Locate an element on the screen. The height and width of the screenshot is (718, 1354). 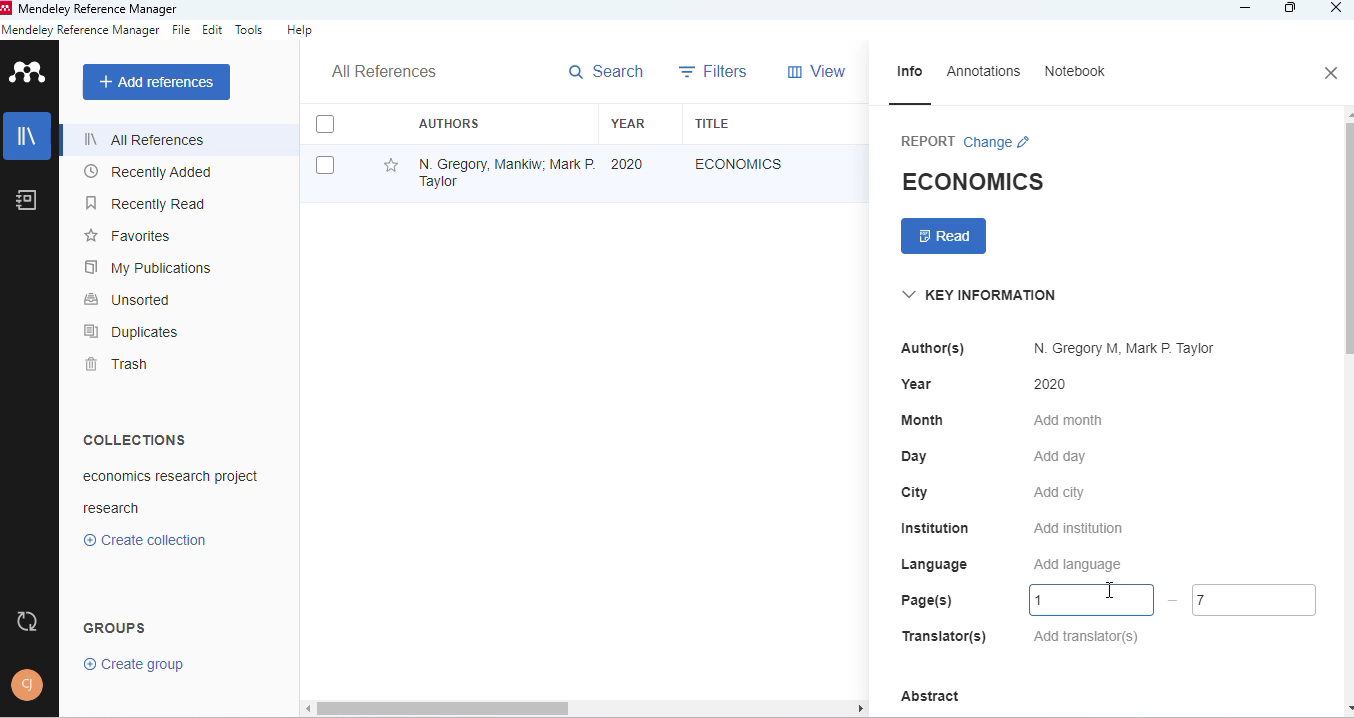
edit is located at coordinates (214, 29).